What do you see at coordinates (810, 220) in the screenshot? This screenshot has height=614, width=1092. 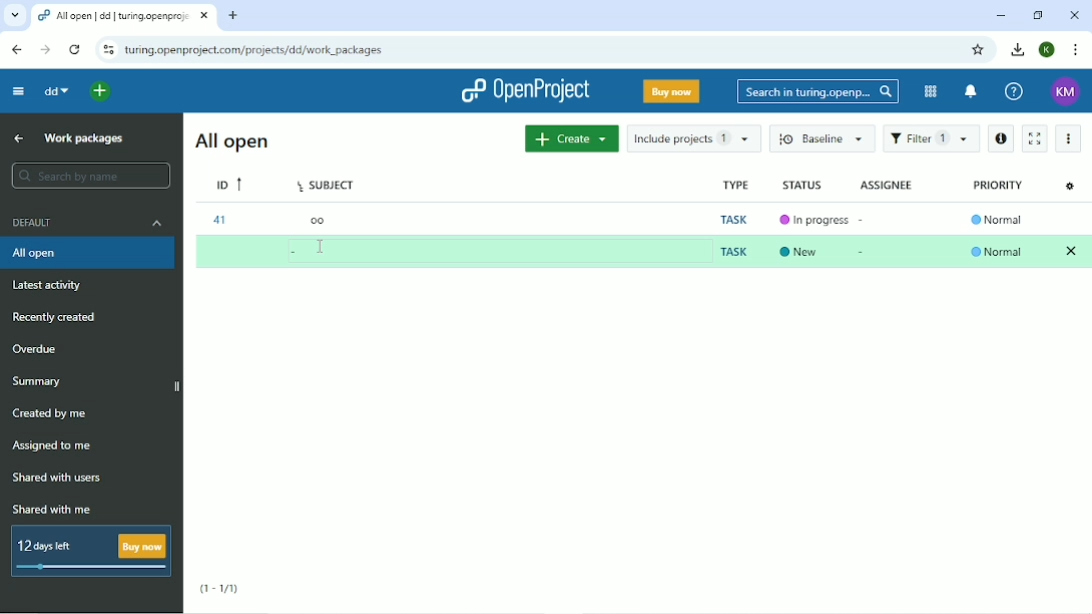 I see `In progress` at bounding box center [810, 220].